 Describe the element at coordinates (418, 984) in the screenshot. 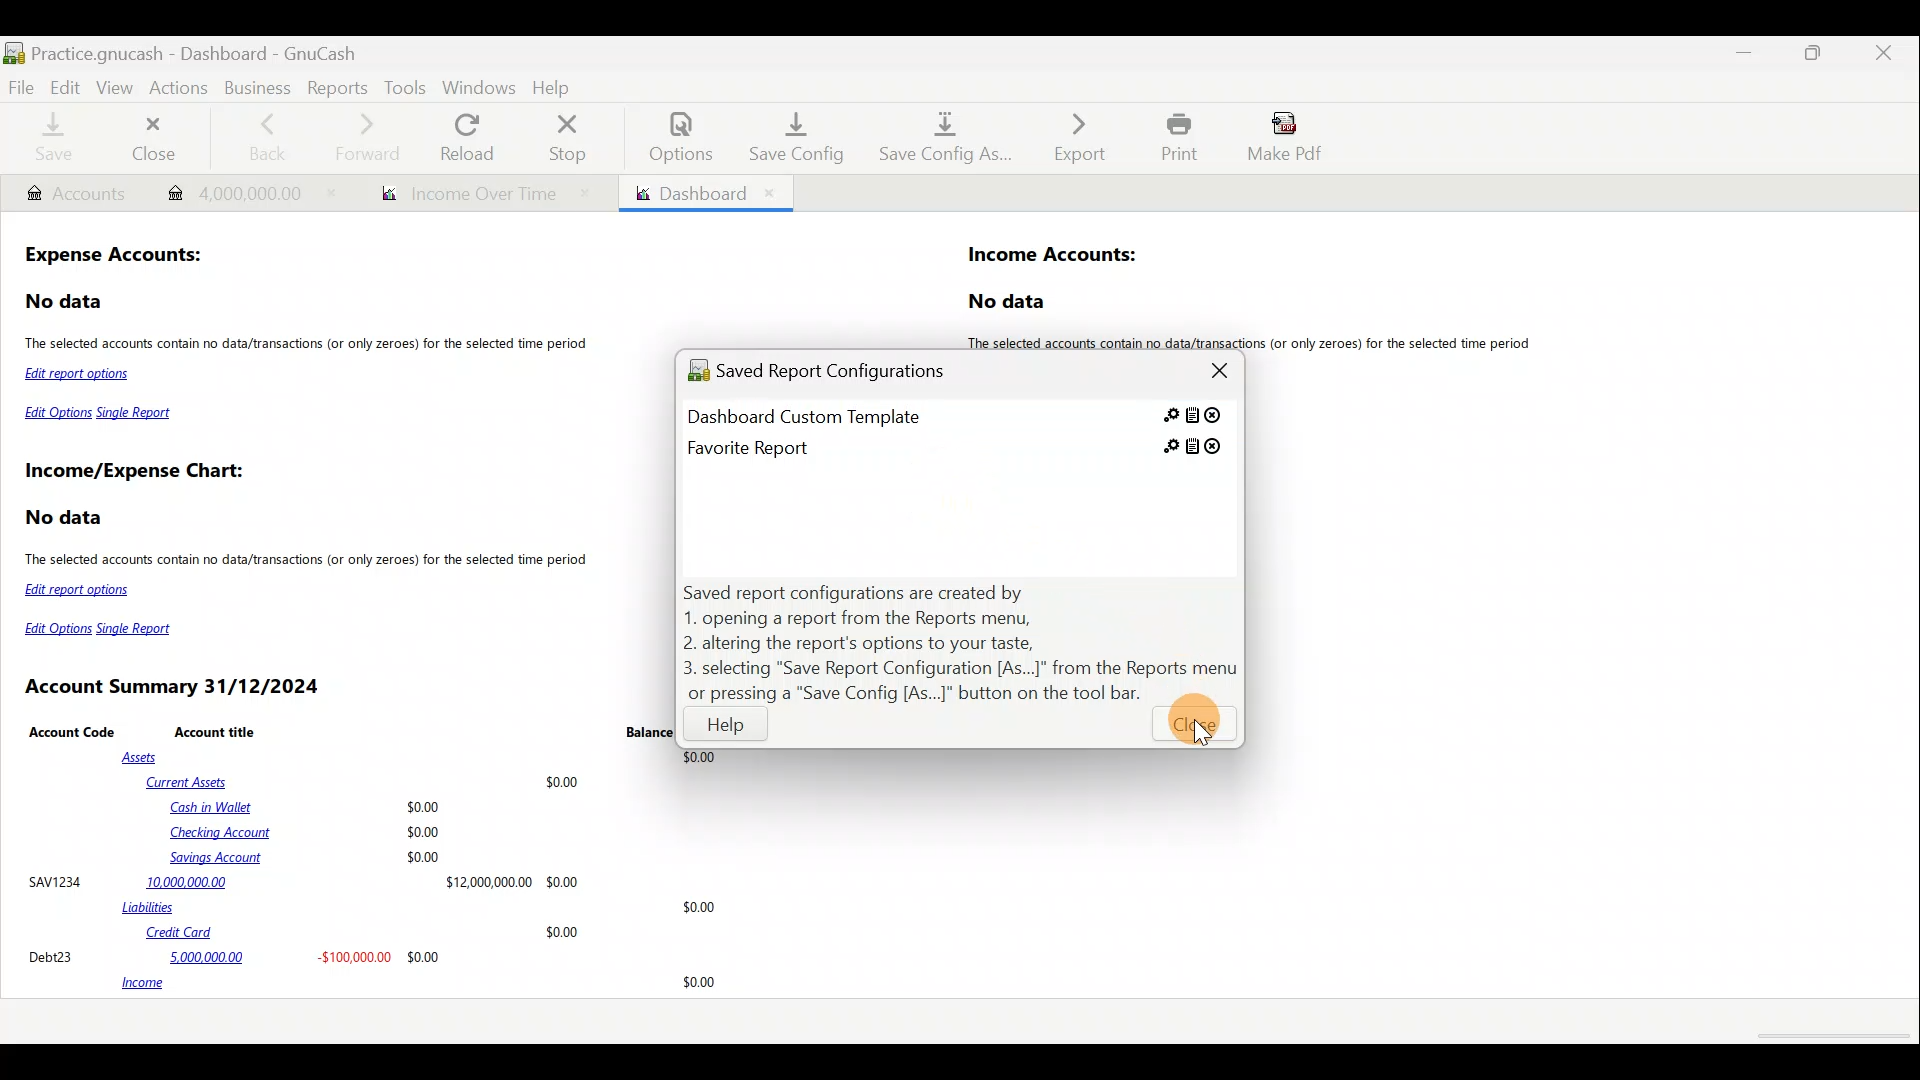

I see `income 30.00` at that location.